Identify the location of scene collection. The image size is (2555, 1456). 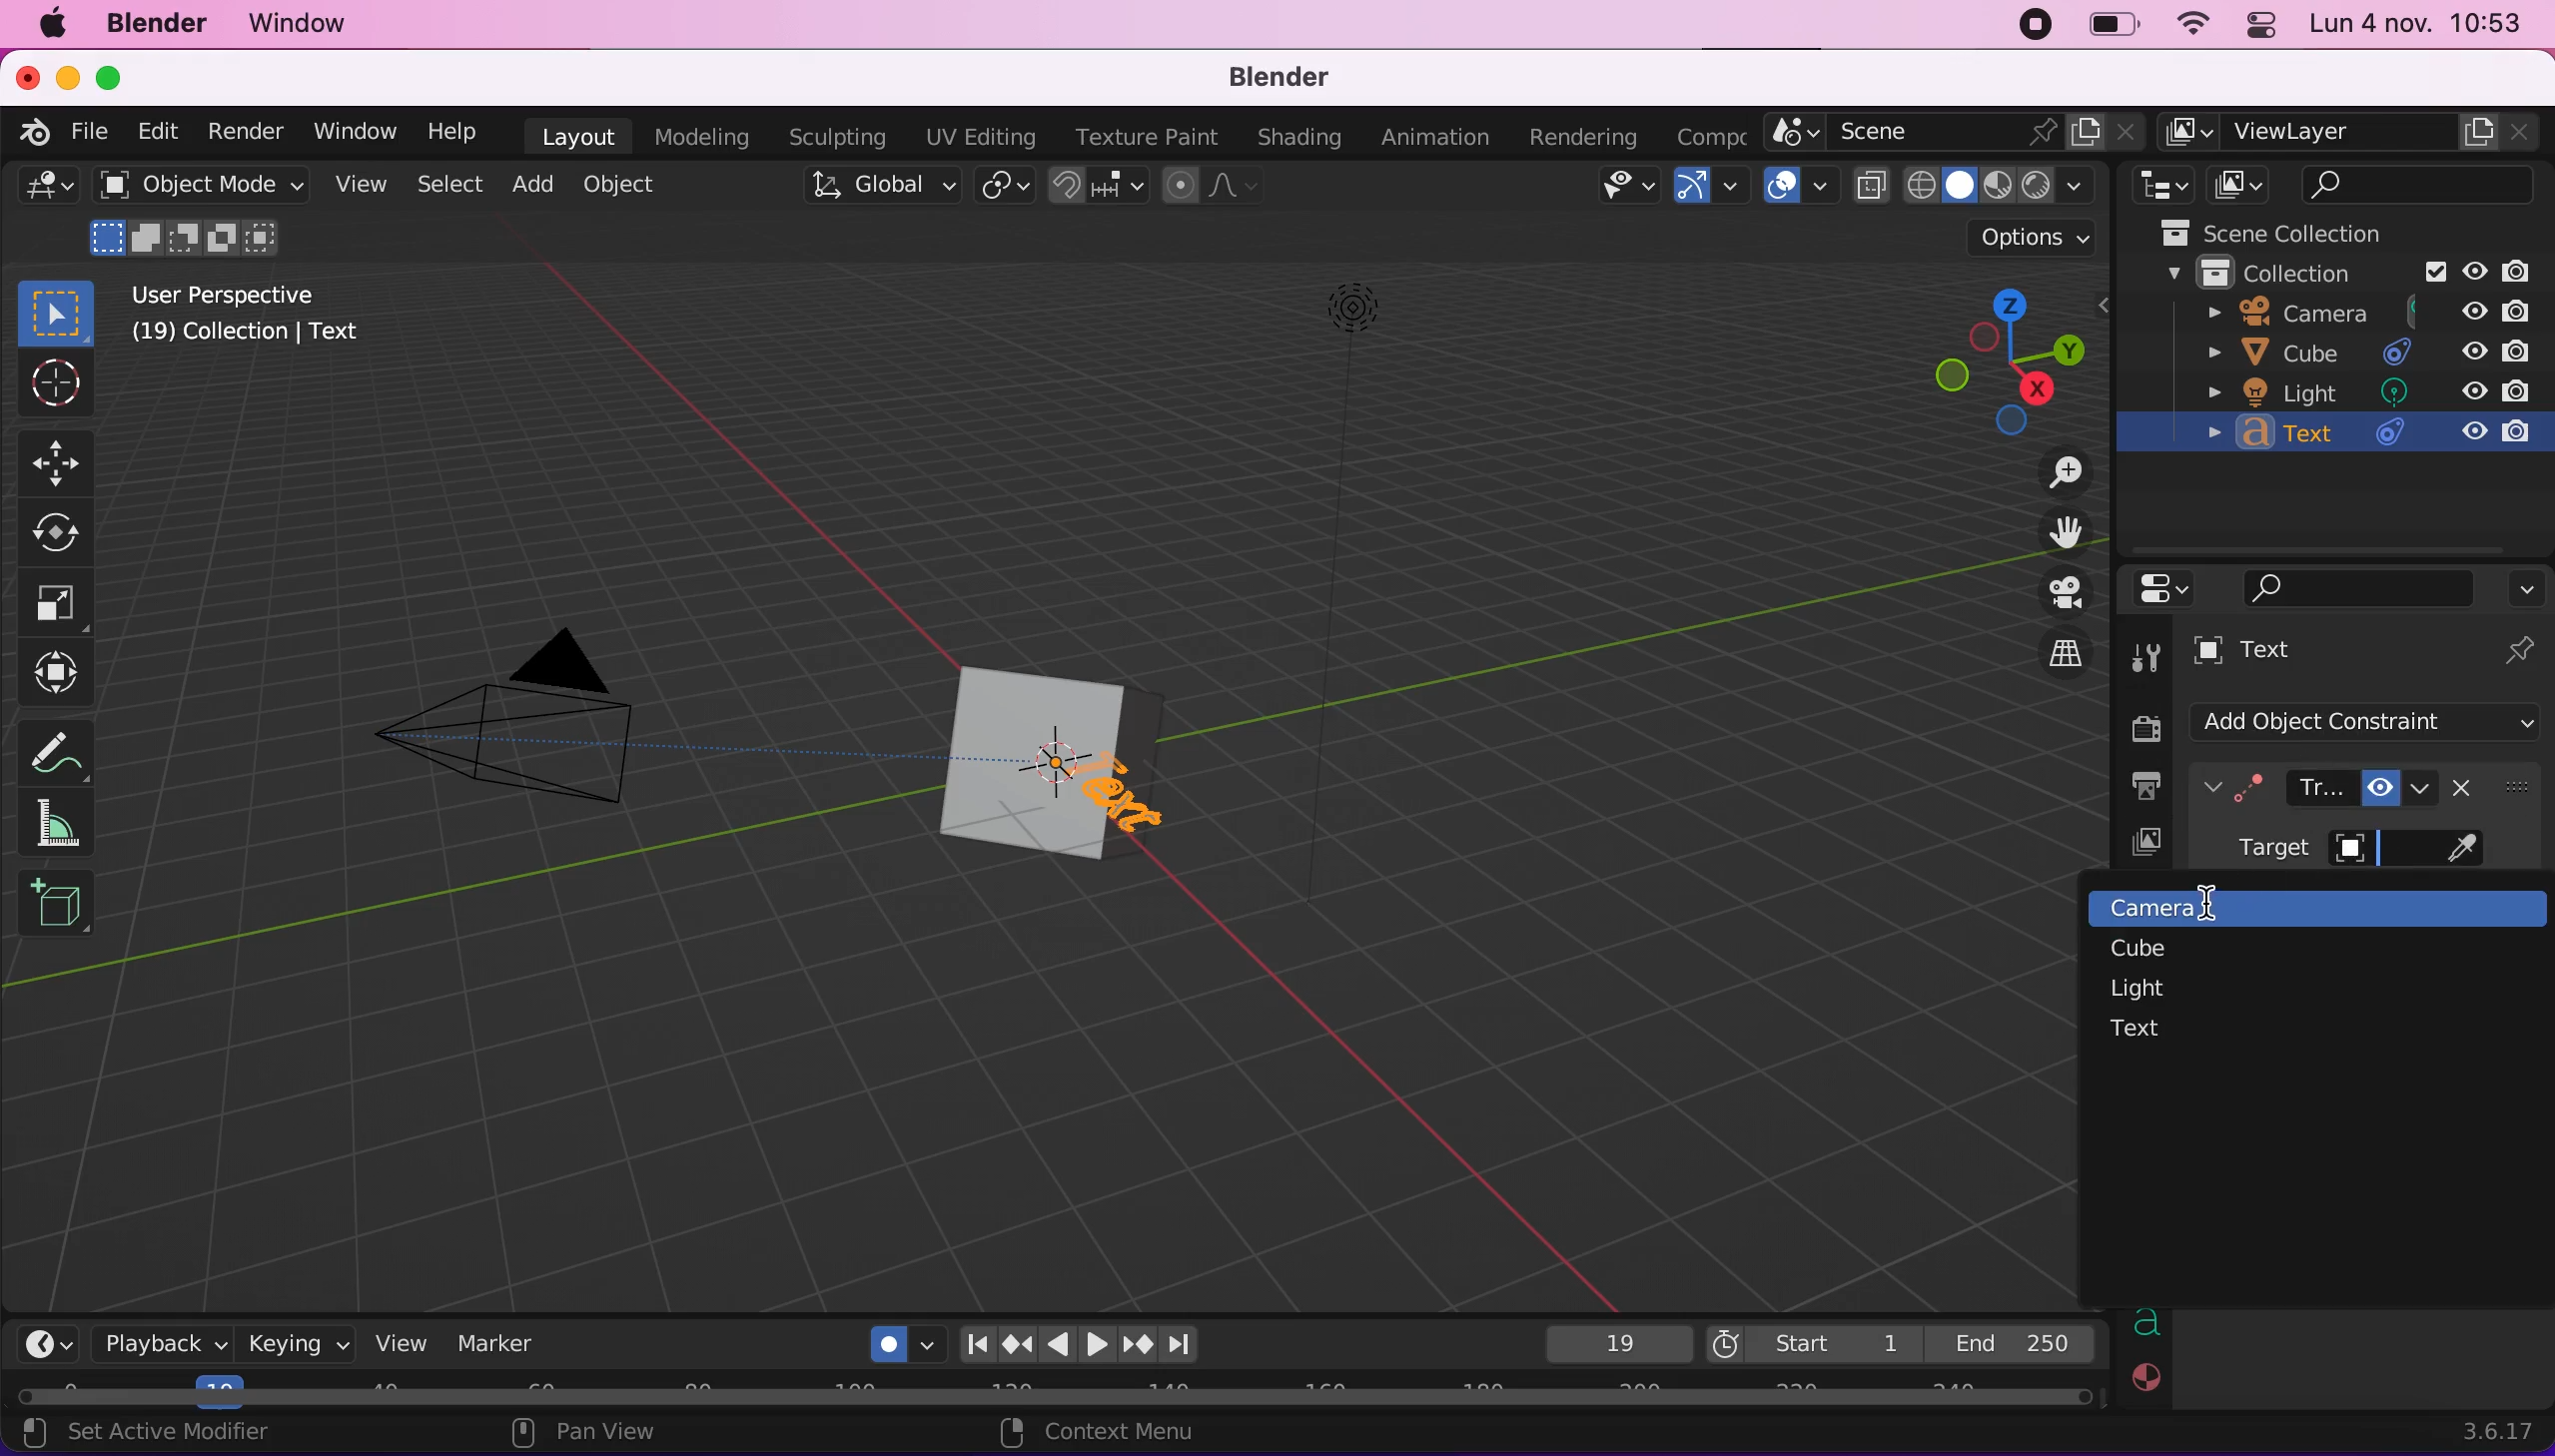
(2298, 233).